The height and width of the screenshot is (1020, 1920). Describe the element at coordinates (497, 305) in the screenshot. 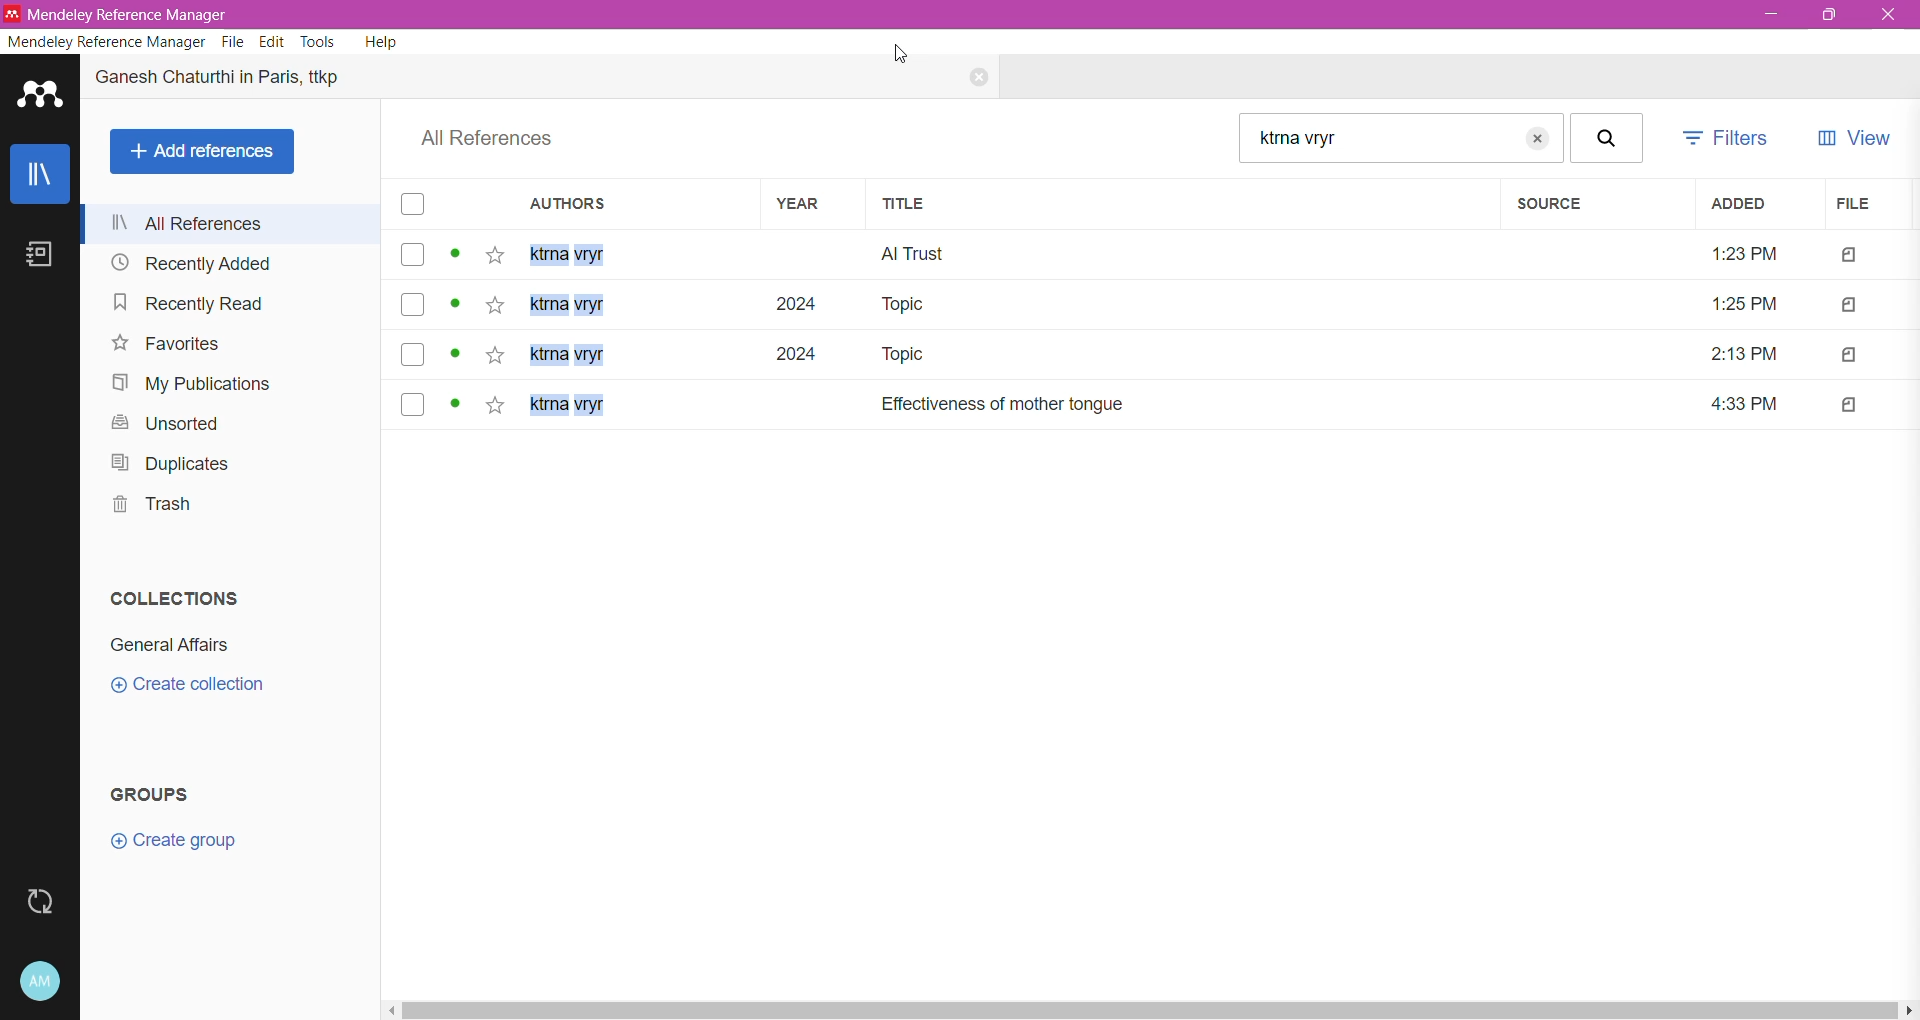

I see `add to favorites` at that location.